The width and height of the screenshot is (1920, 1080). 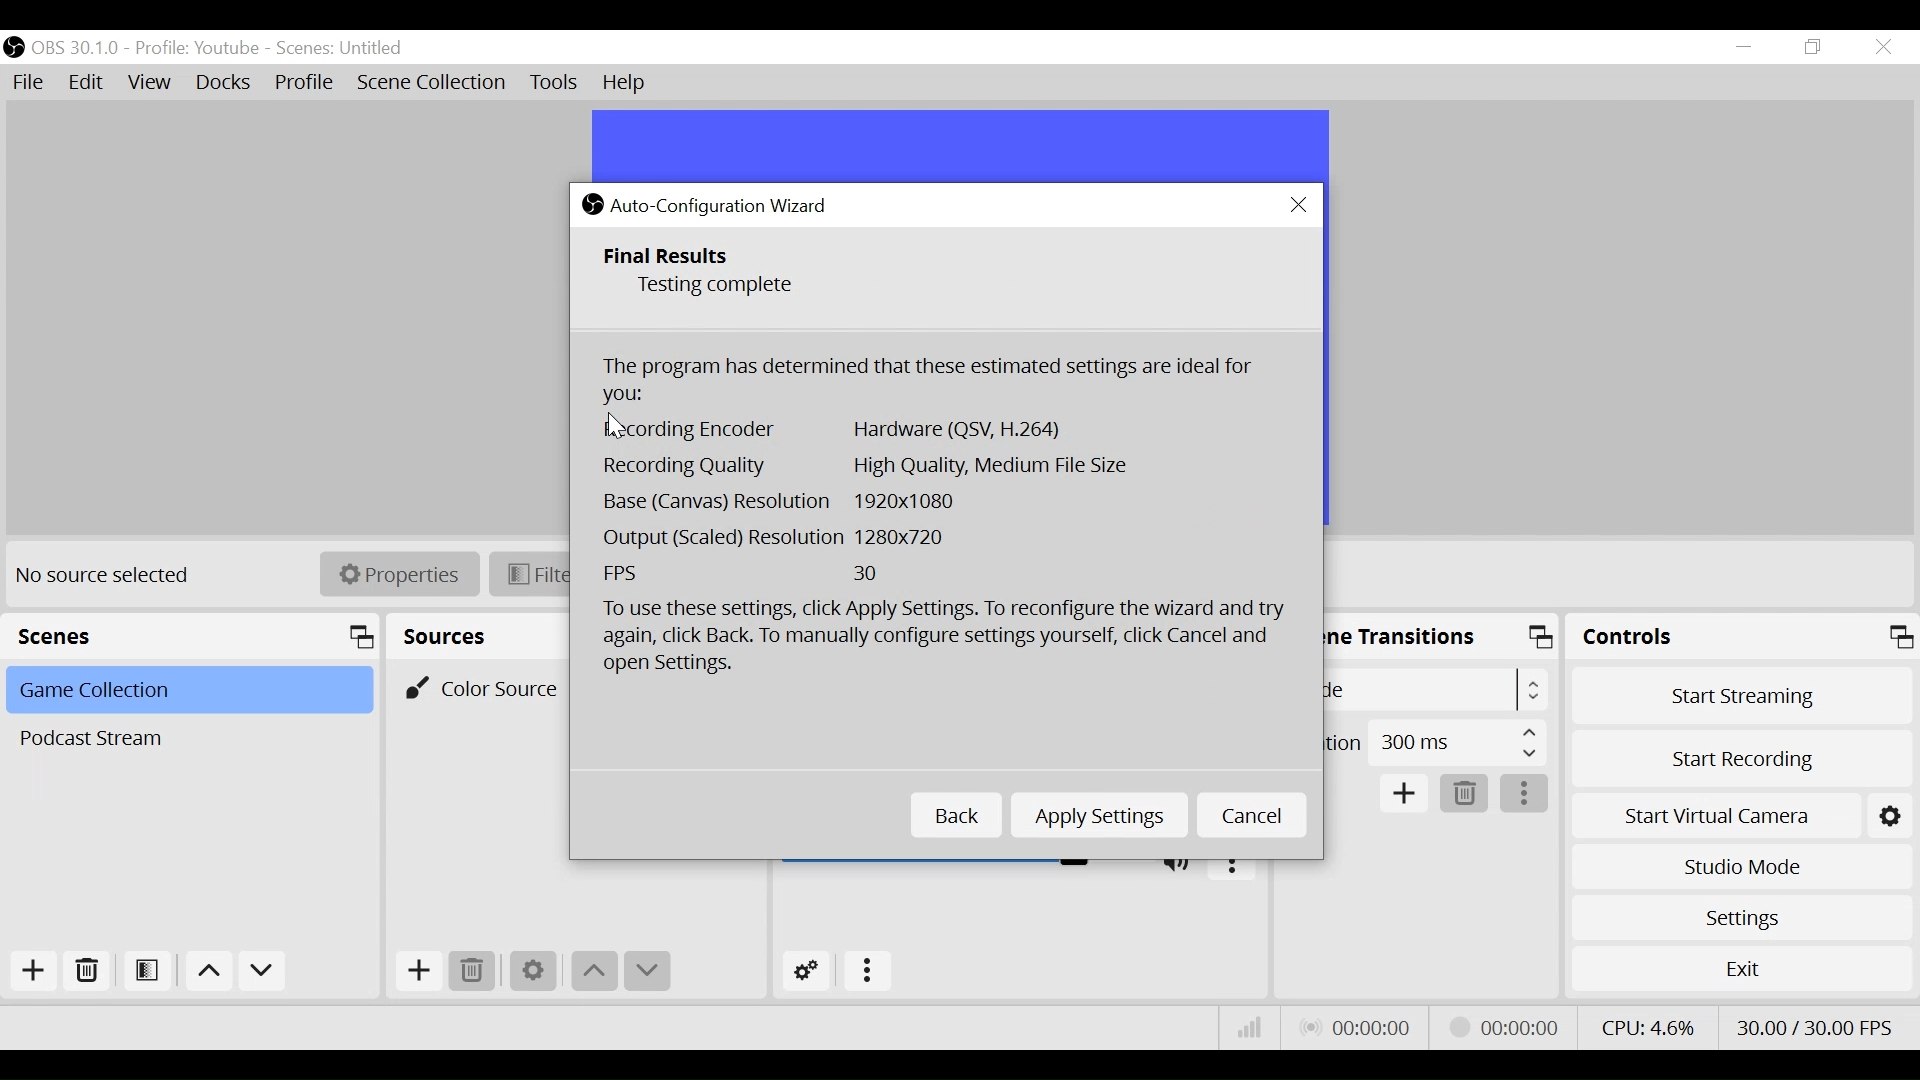 What do you see at coordinates (1358, 1027) in the screenshot?
I see `Live Status` at bounding box center [1358, 1027].